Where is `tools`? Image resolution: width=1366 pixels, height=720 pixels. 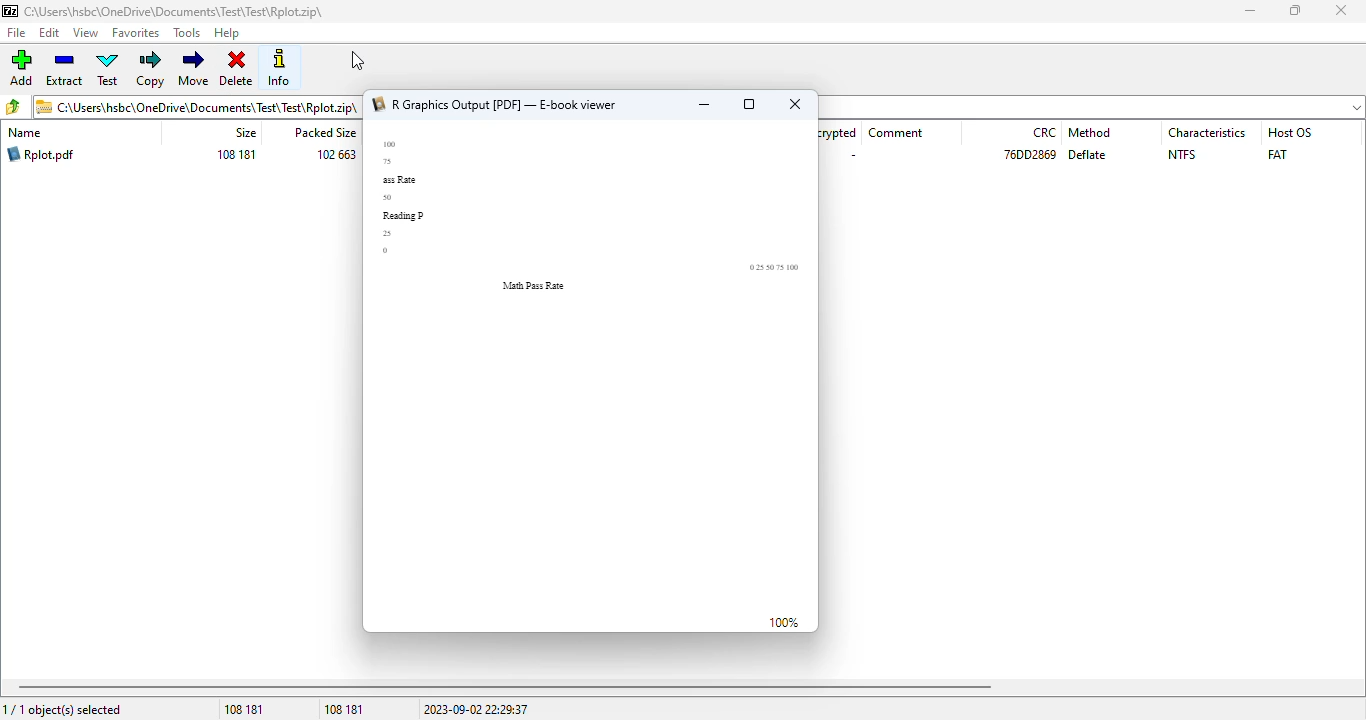
tools is located at coordinates (186, 33).